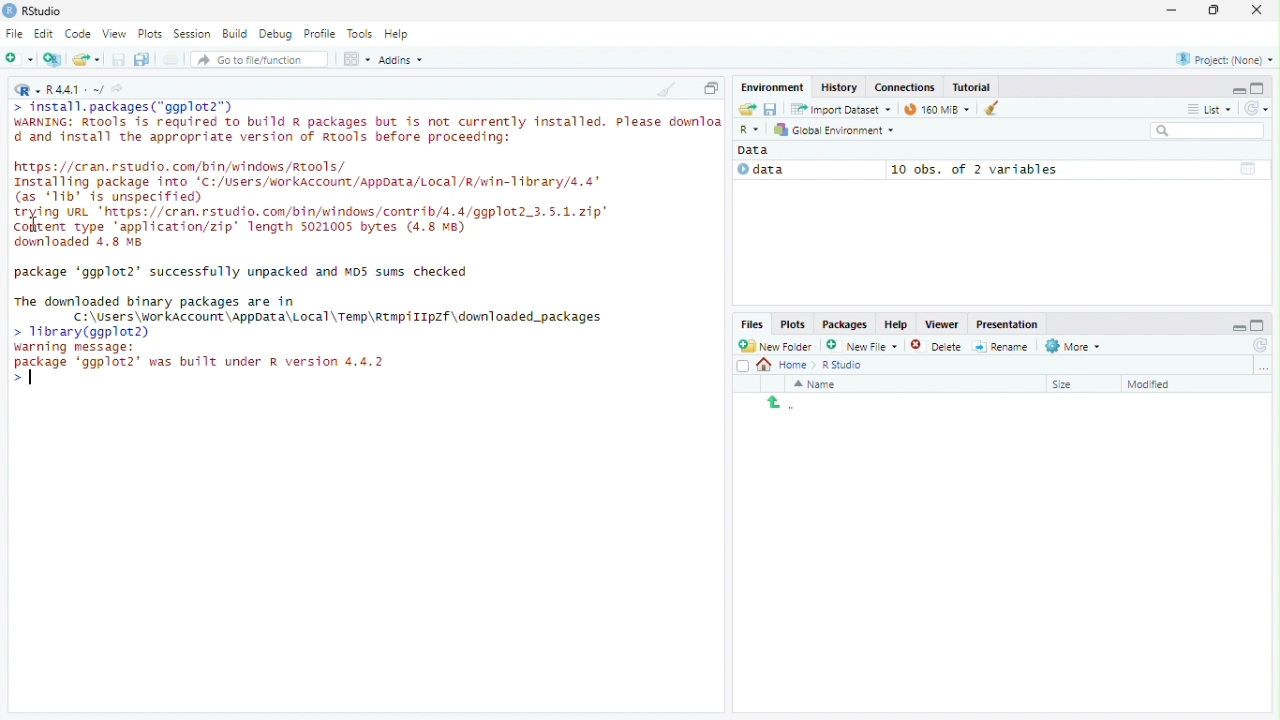 The image size is (1280, 720). I want to click on Data, so click(806, 170).